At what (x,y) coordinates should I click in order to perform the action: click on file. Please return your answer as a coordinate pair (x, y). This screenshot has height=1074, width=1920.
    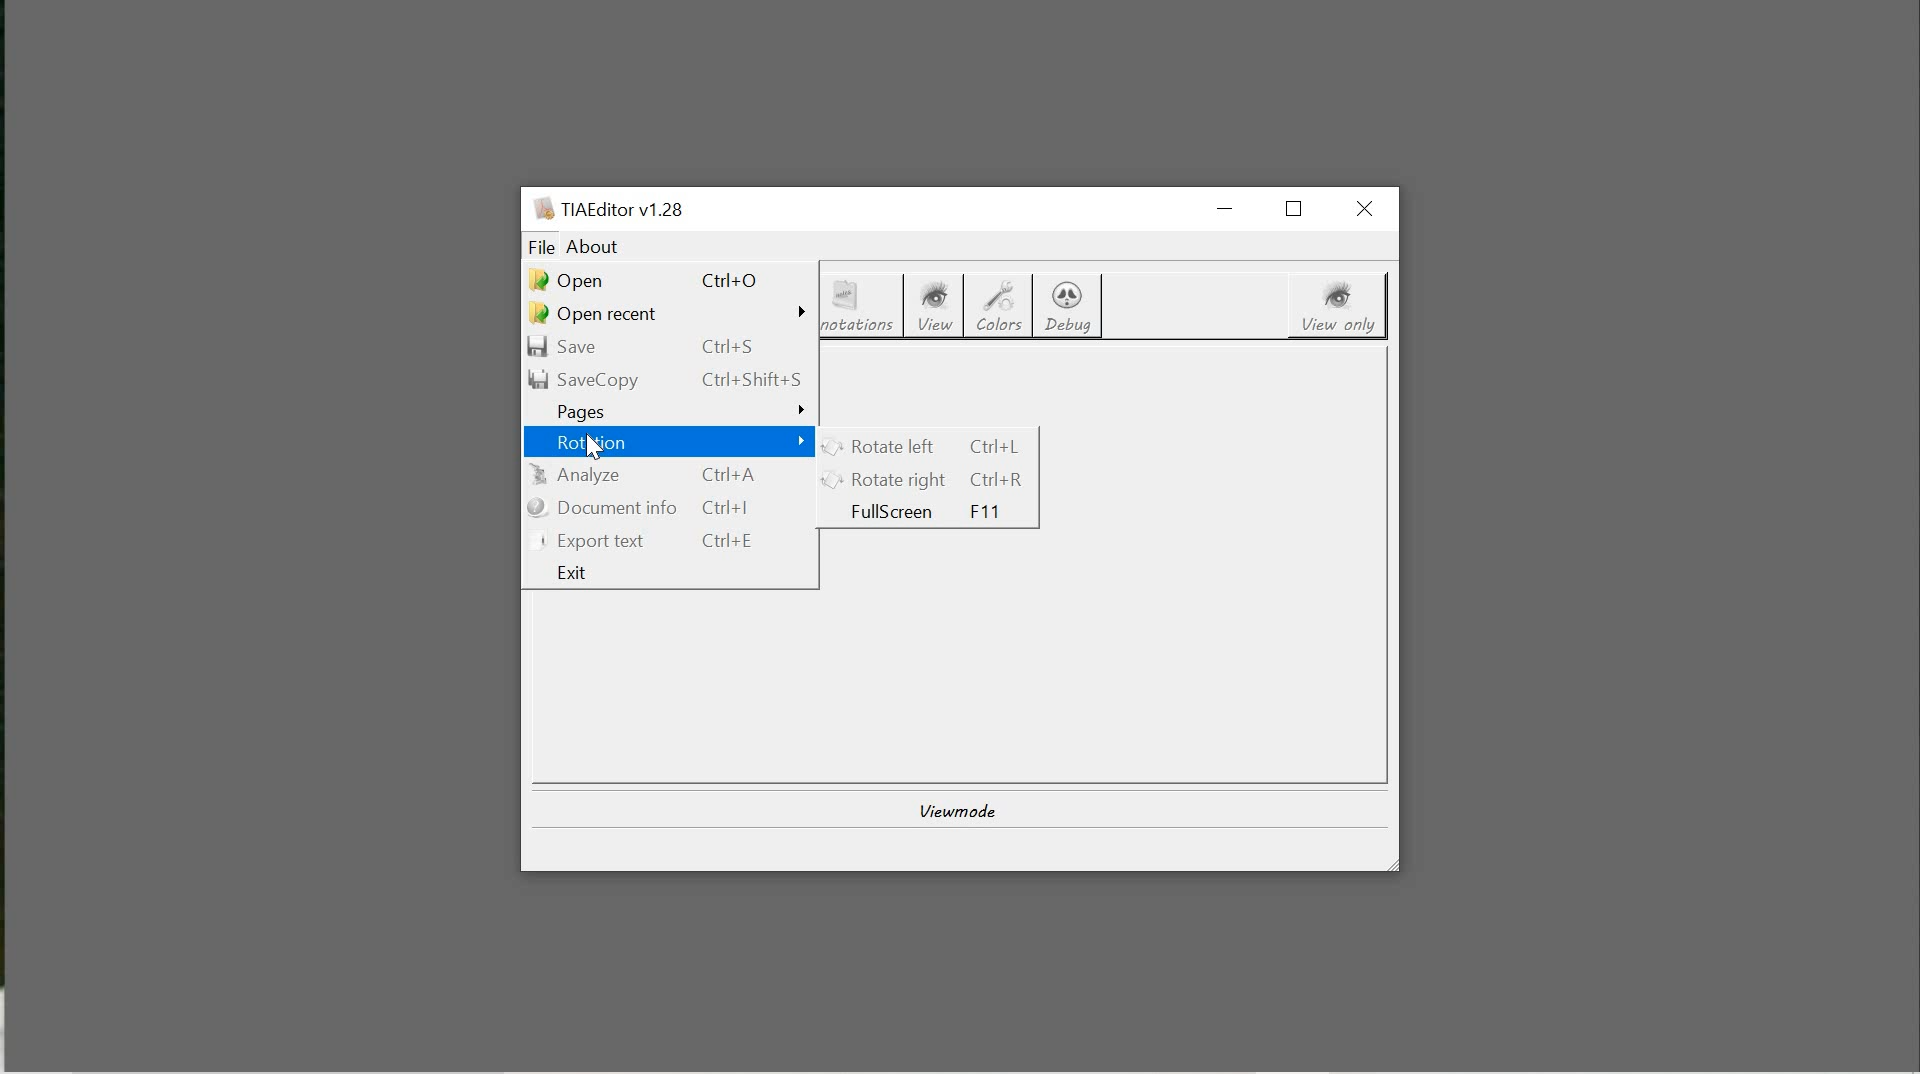
    Looking at the image, I should click on (541, 247).